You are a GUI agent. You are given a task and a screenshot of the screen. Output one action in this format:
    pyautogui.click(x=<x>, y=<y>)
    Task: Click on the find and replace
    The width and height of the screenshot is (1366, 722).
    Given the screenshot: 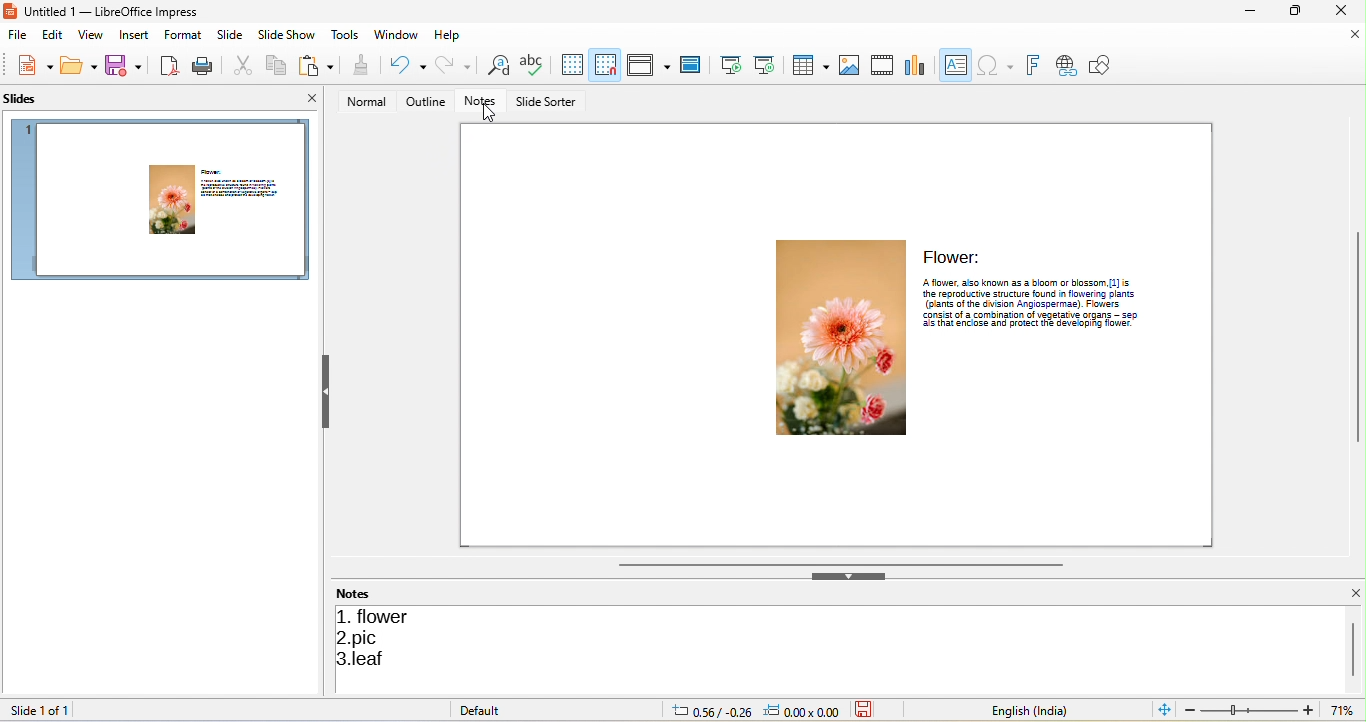 What is the action you would take?
    pyautogui.click(x=497, y=65)
    